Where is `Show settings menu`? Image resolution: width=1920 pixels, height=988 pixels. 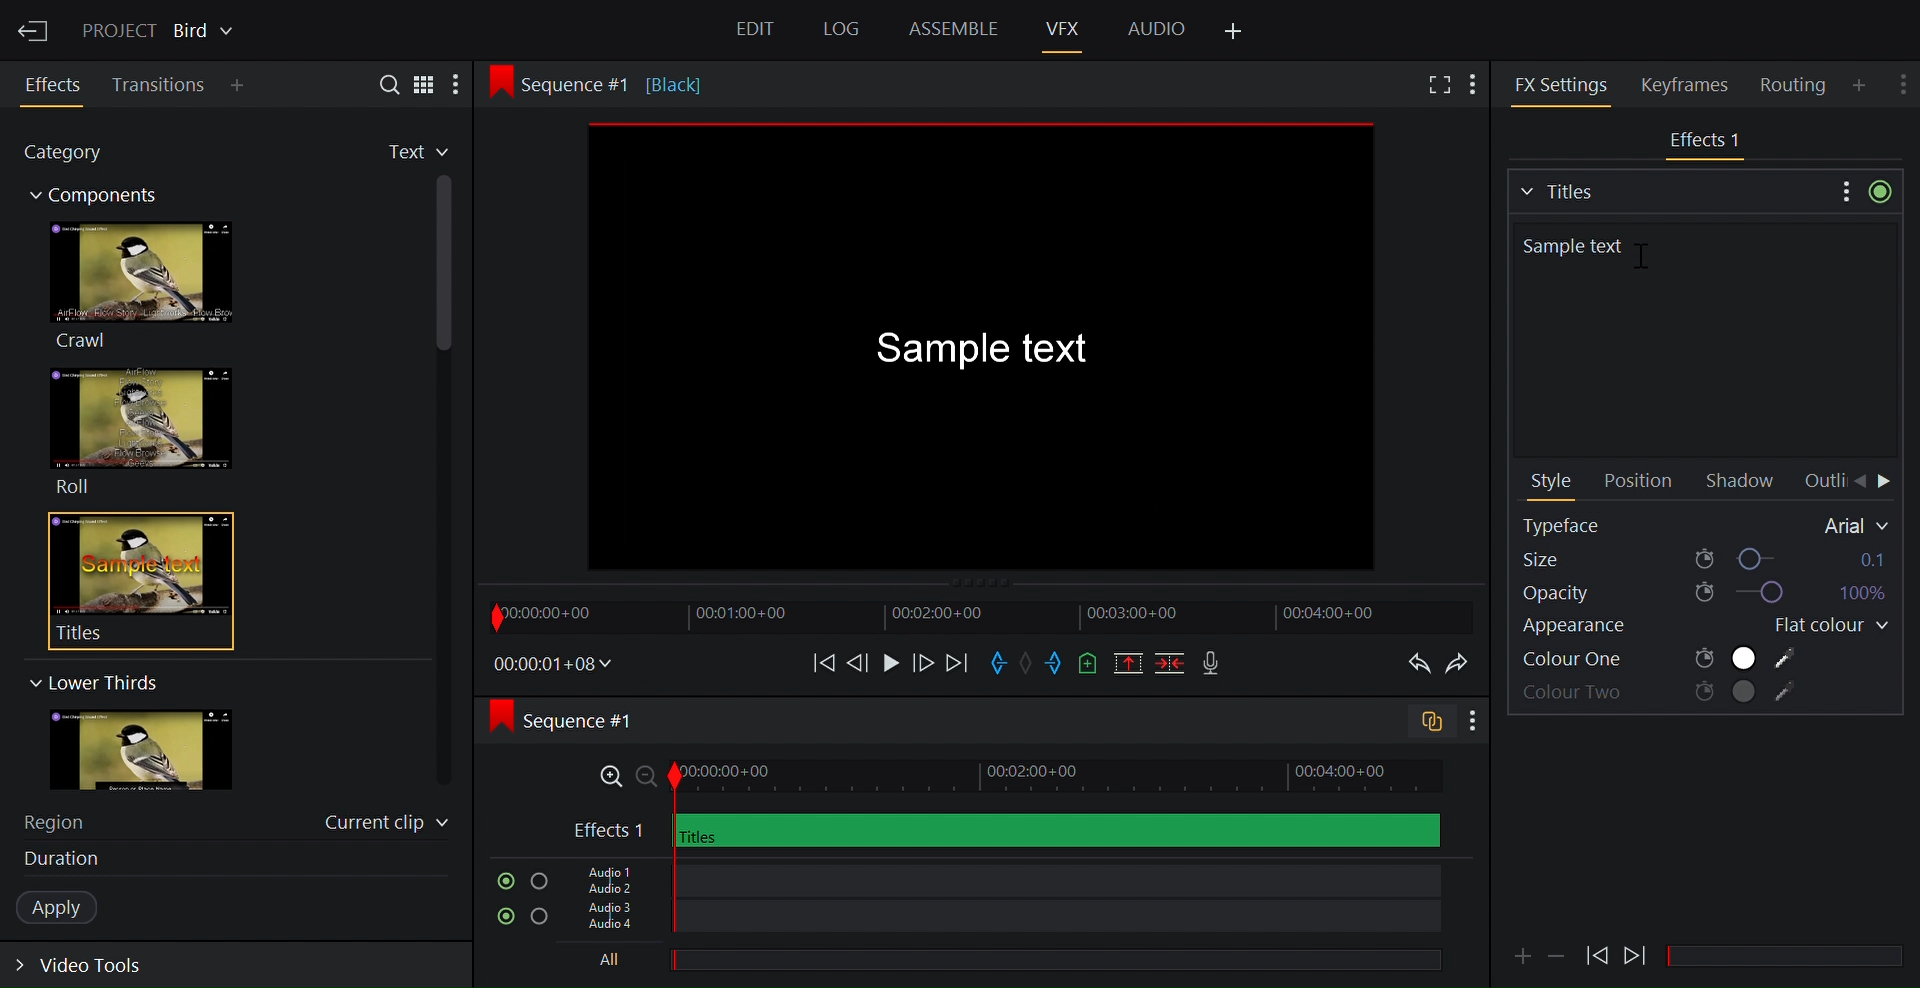 Show settings menu is located at coordinates (1471, 722).